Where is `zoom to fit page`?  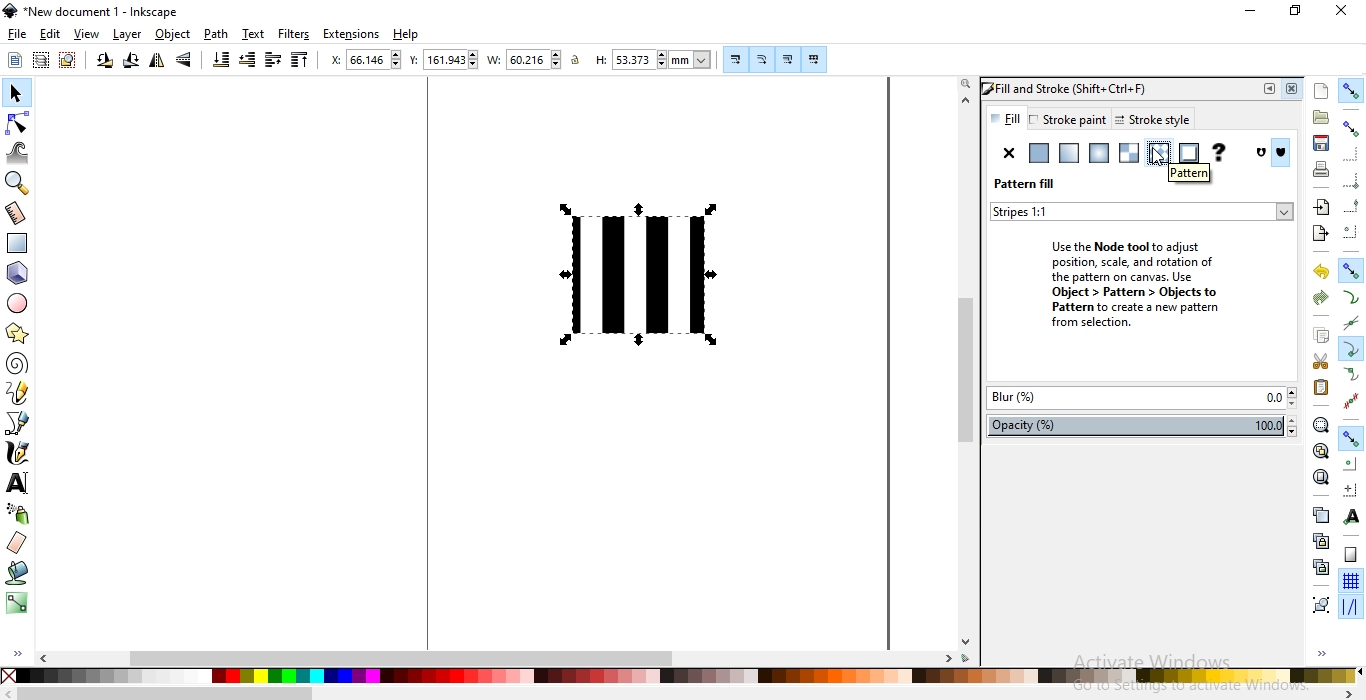 zoom to fit page is located at coordinates (1320, 477).